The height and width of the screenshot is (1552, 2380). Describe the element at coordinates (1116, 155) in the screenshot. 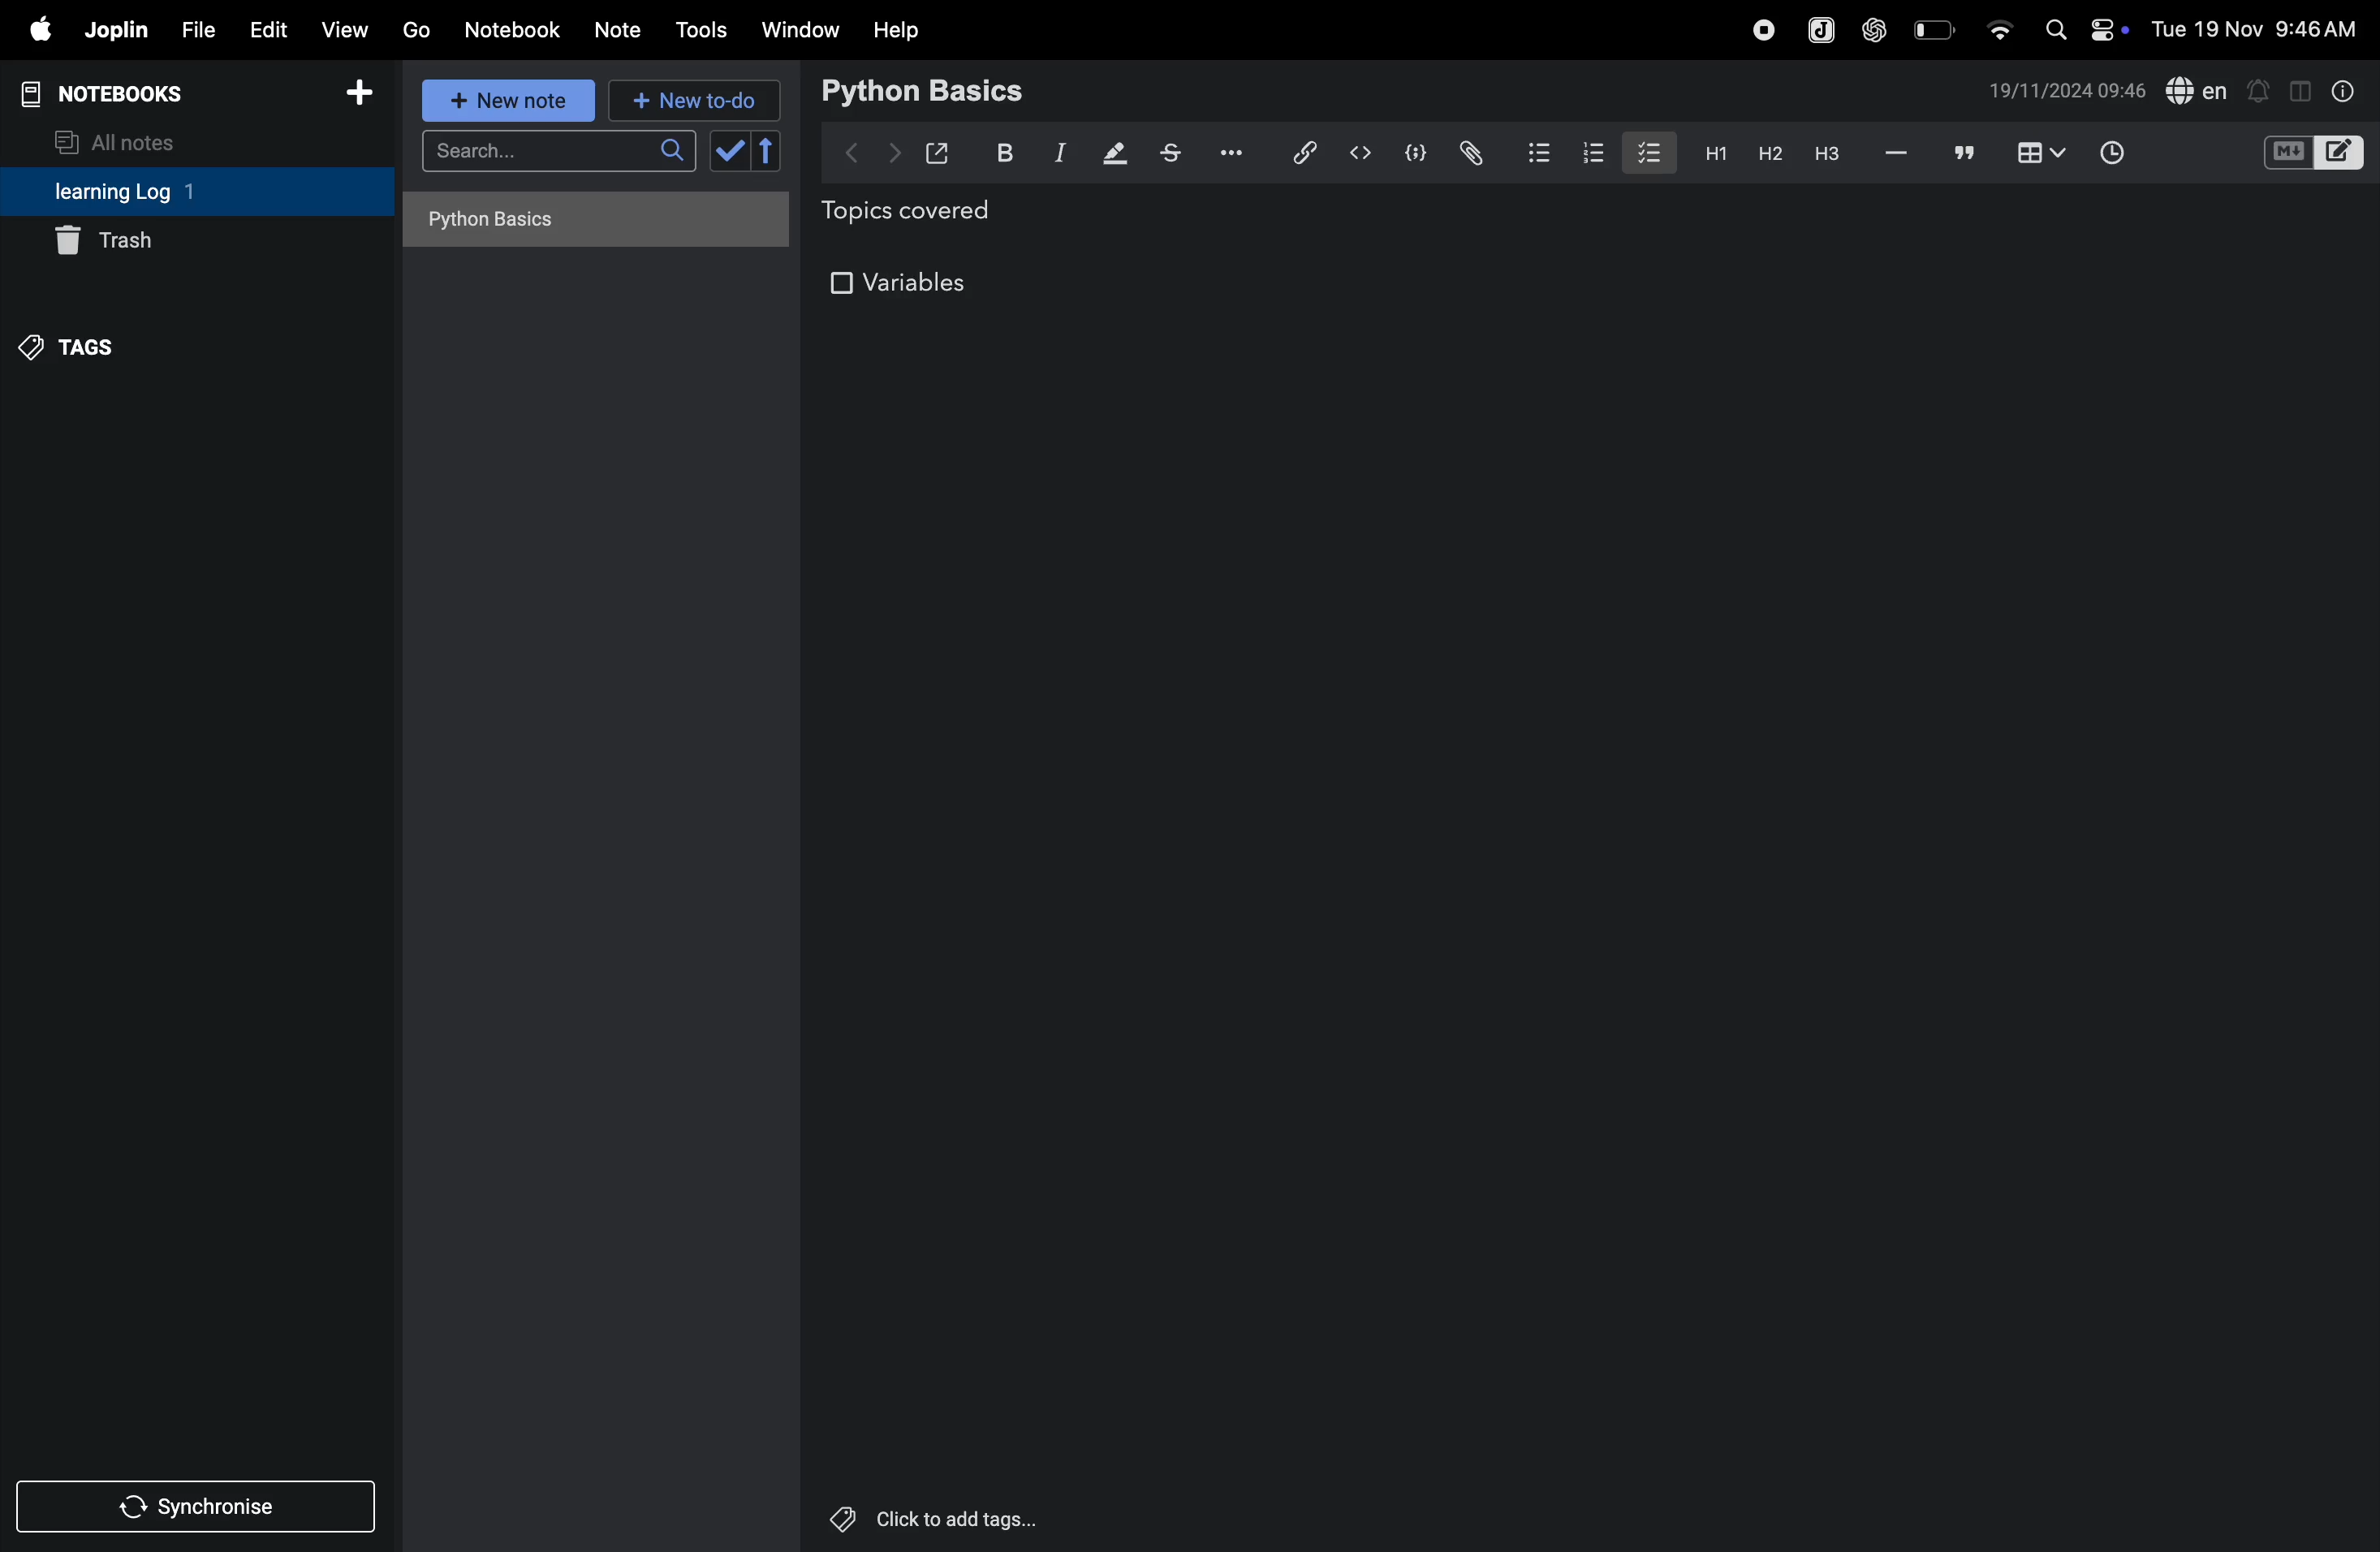

I see `displaying` at that location.